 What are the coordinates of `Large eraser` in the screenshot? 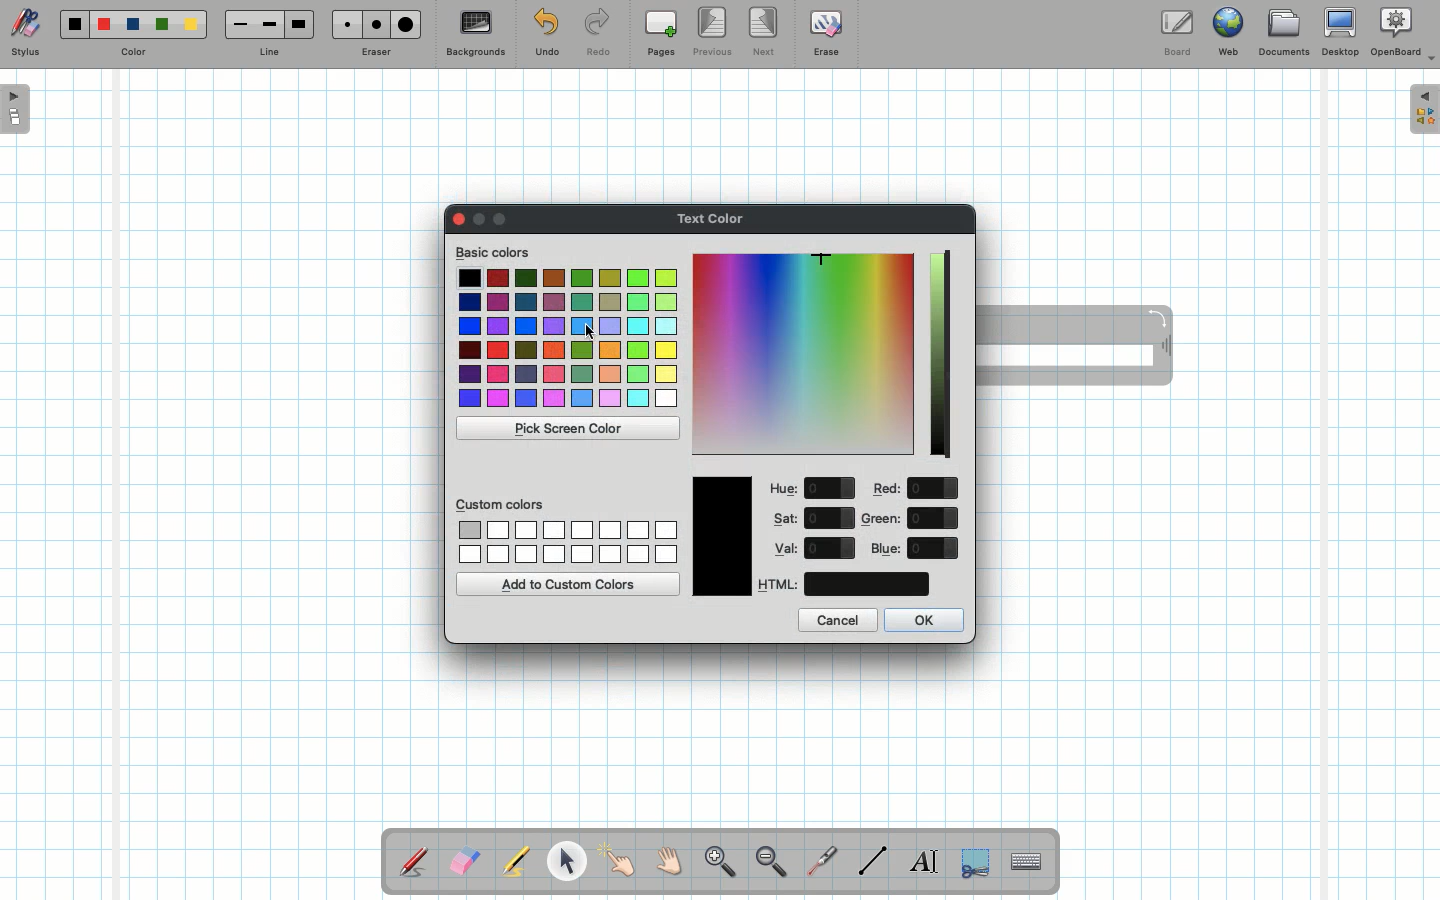 It's located at (406, 24).